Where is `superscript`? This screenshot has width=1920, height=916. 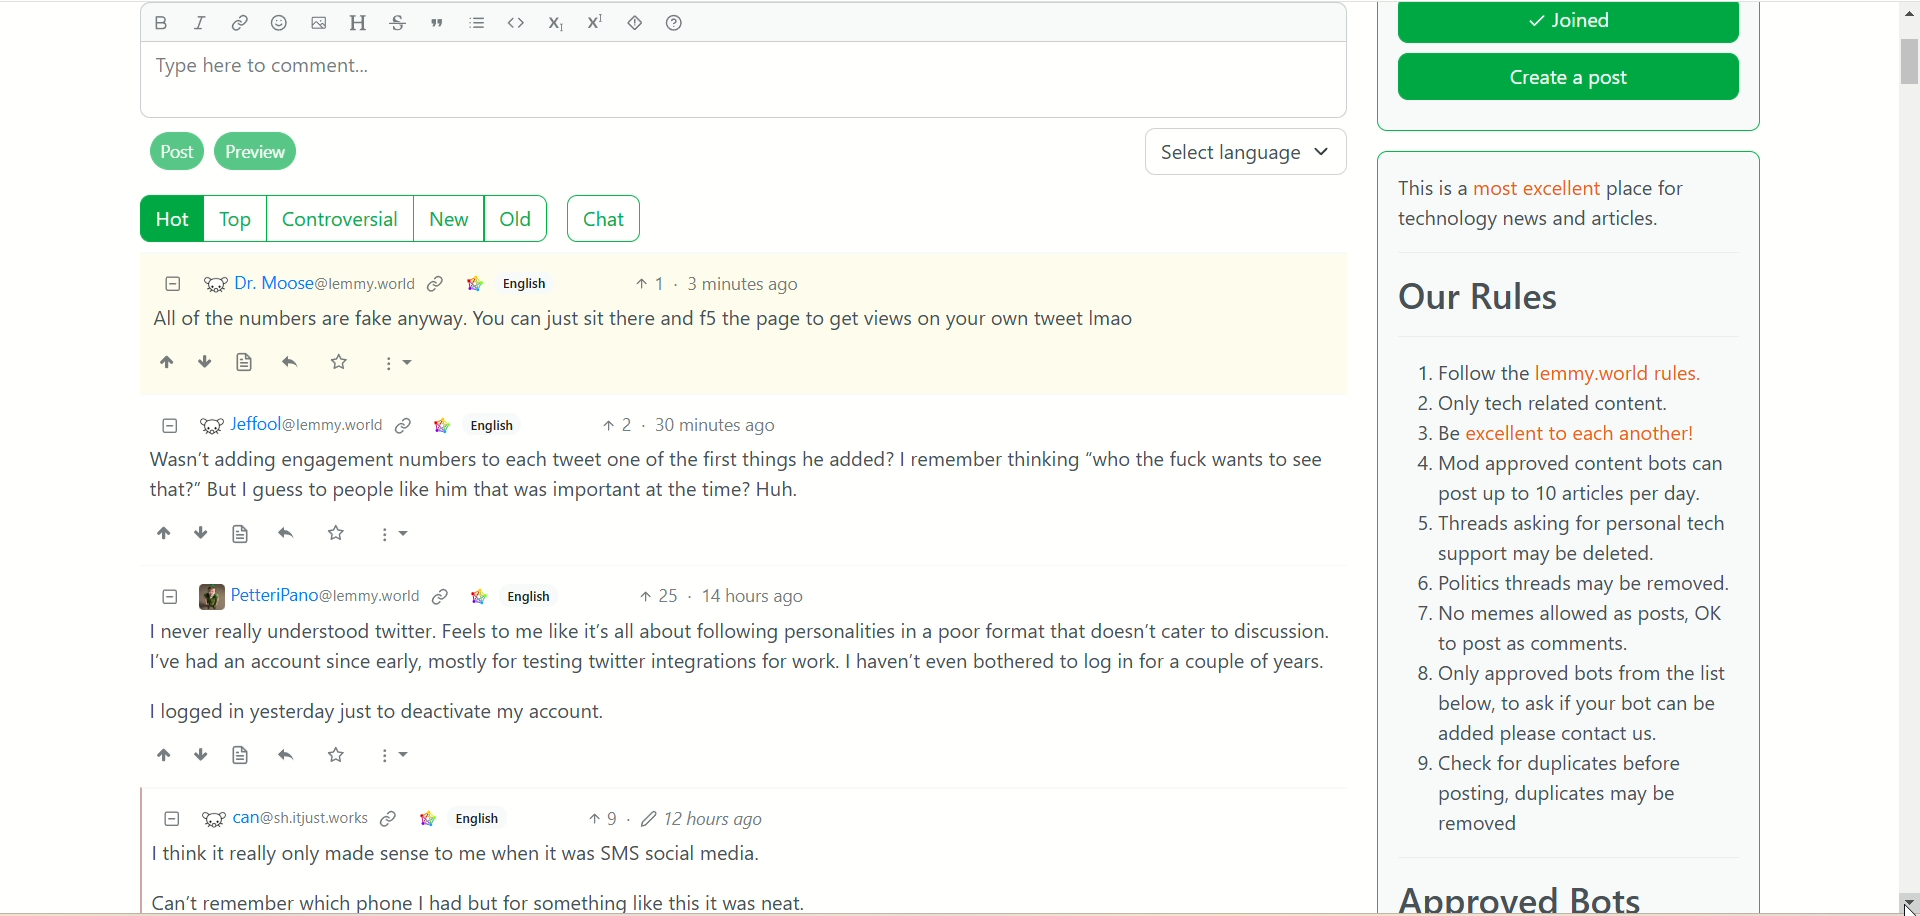
superscript is located at coordinates (598, 21).